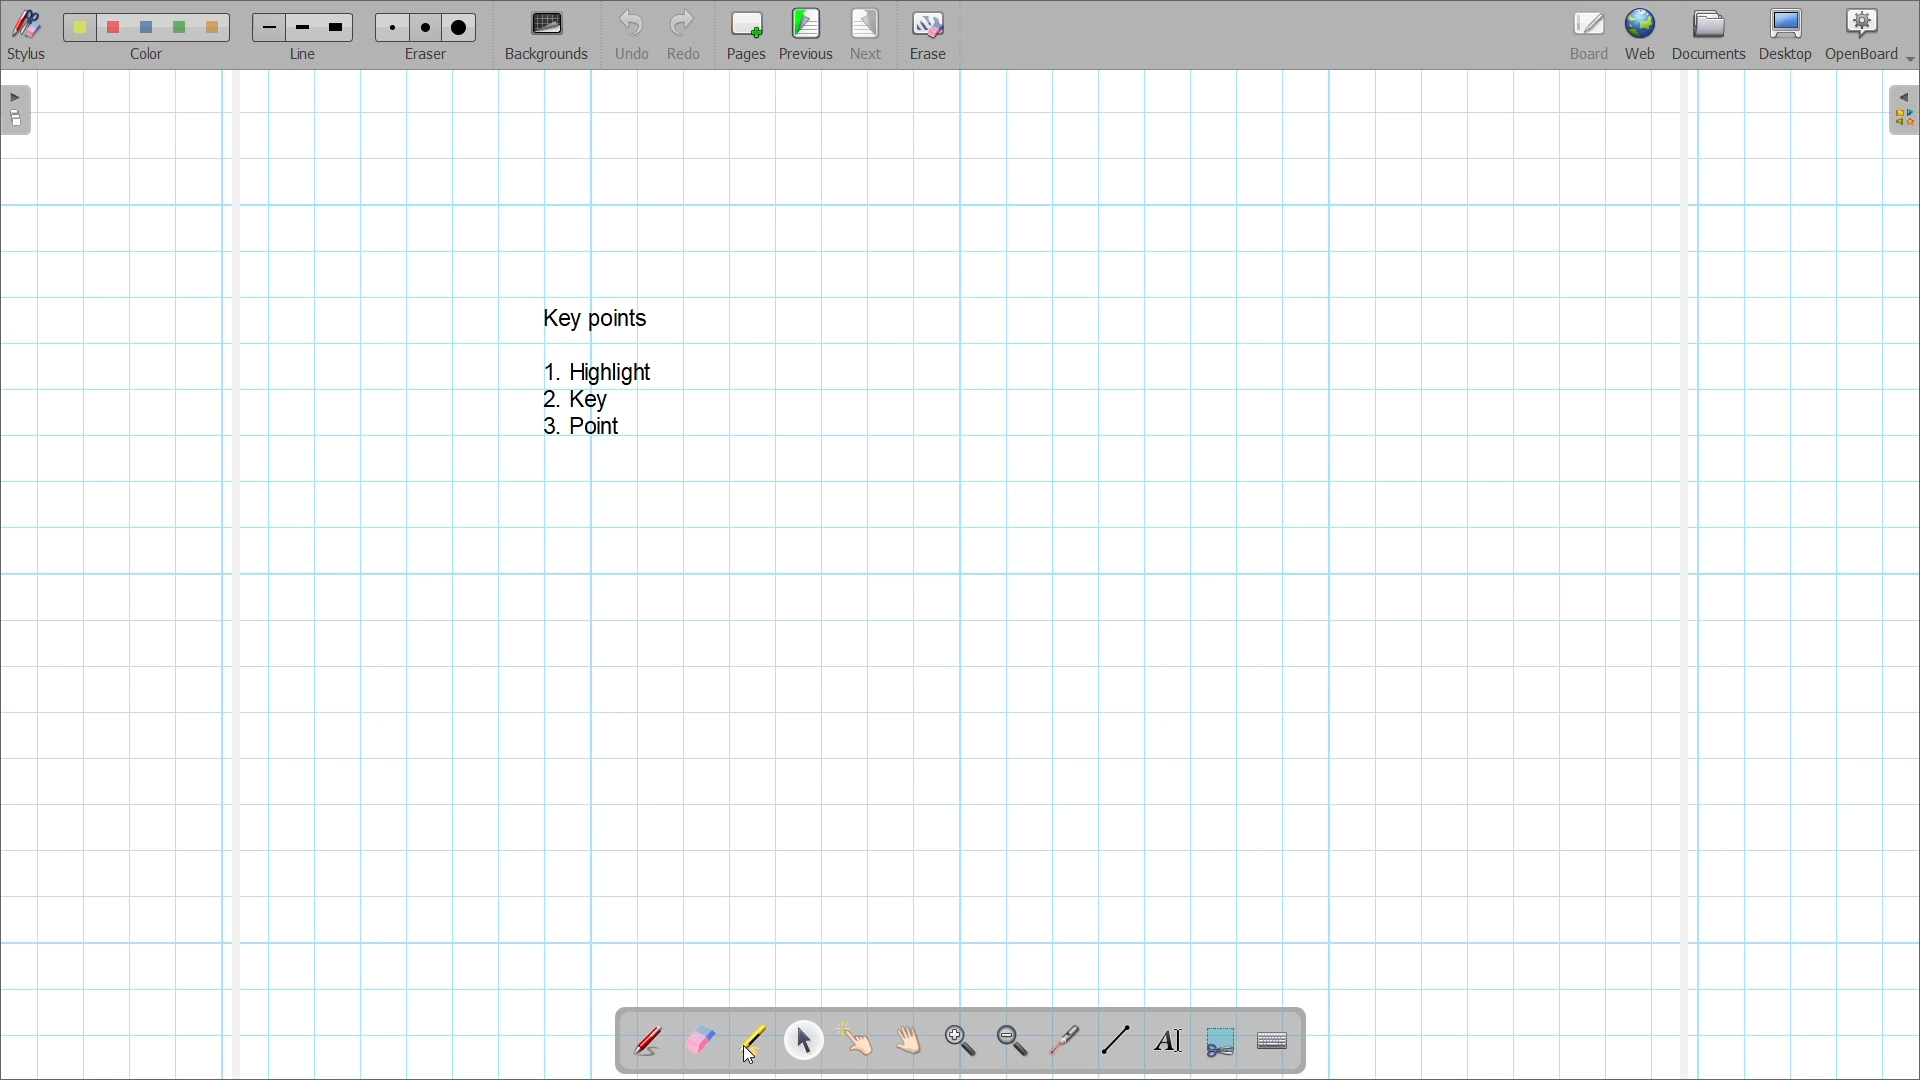 Image resolution: width=1920 pixels, height=1080 pixels. What do you see at coordinates (147, 28) in the screenshot?
I see `color3` at bounding box center [147, 28].